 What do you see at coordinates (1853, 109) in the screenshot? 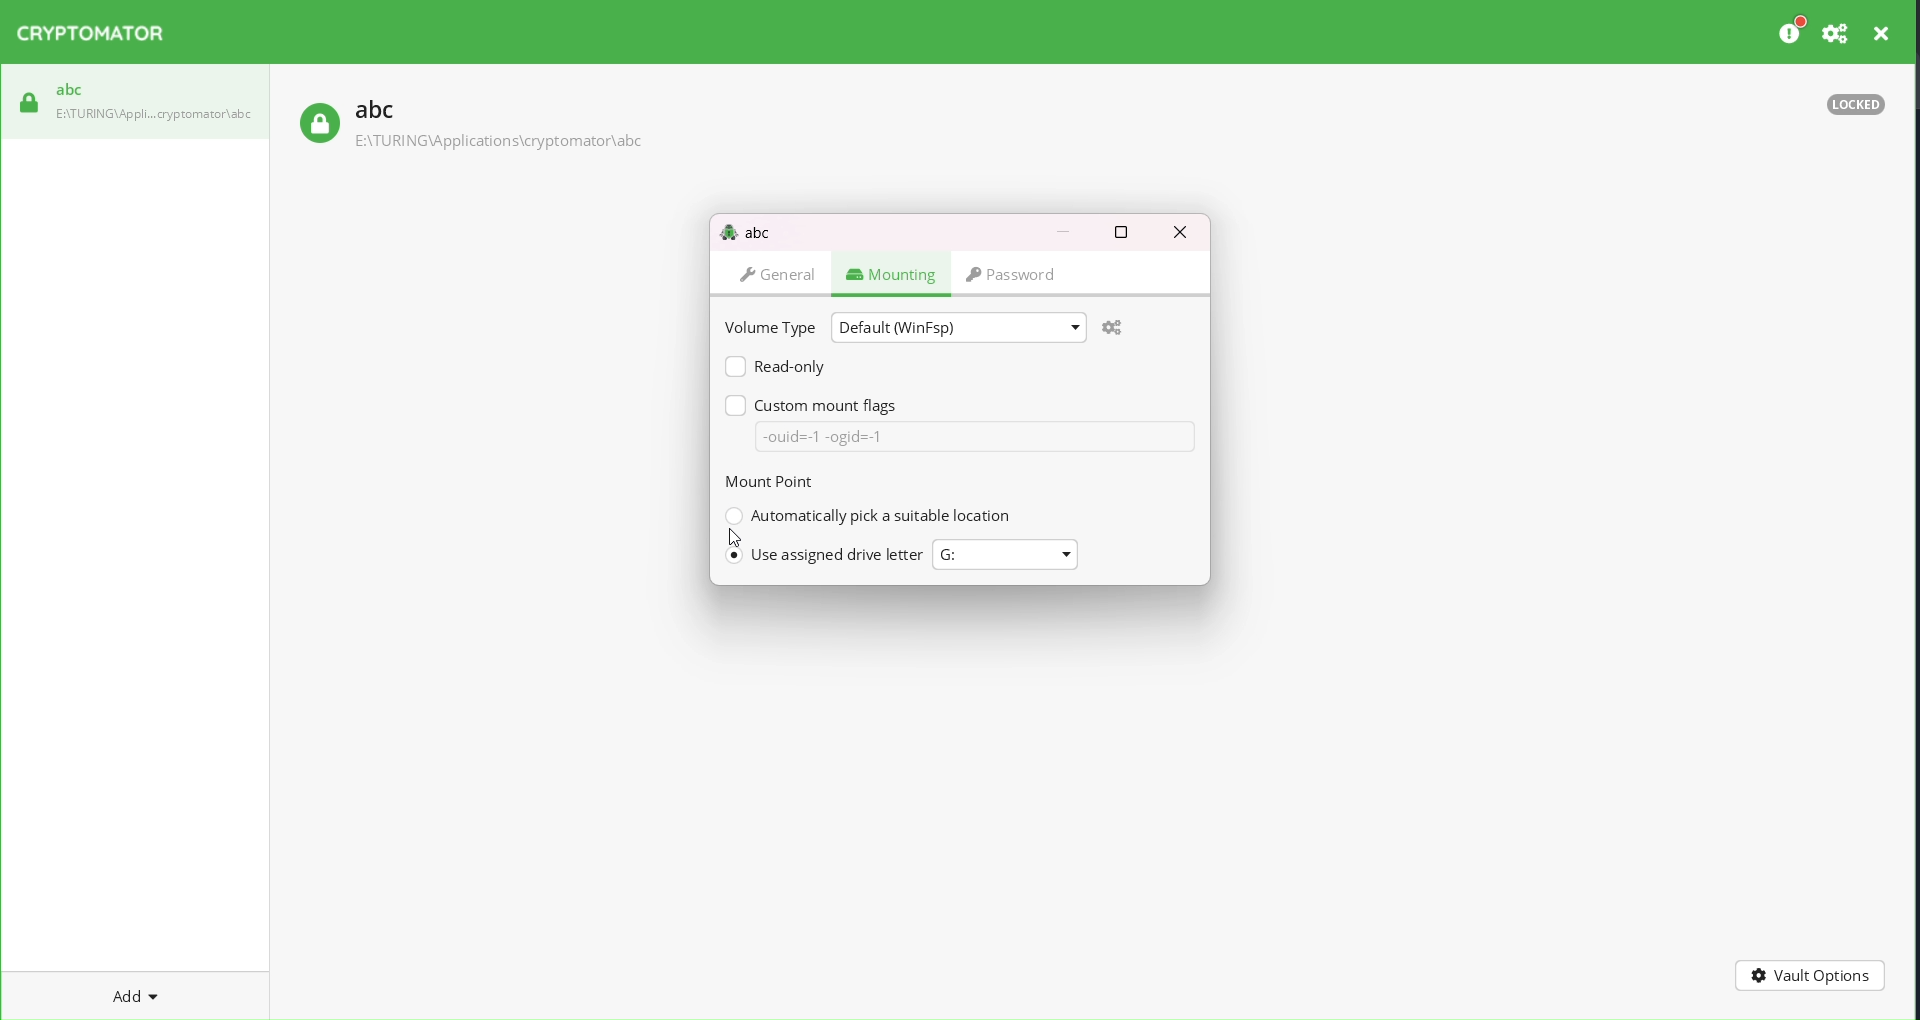
I see `locked` at bounding box center [1853, 109].